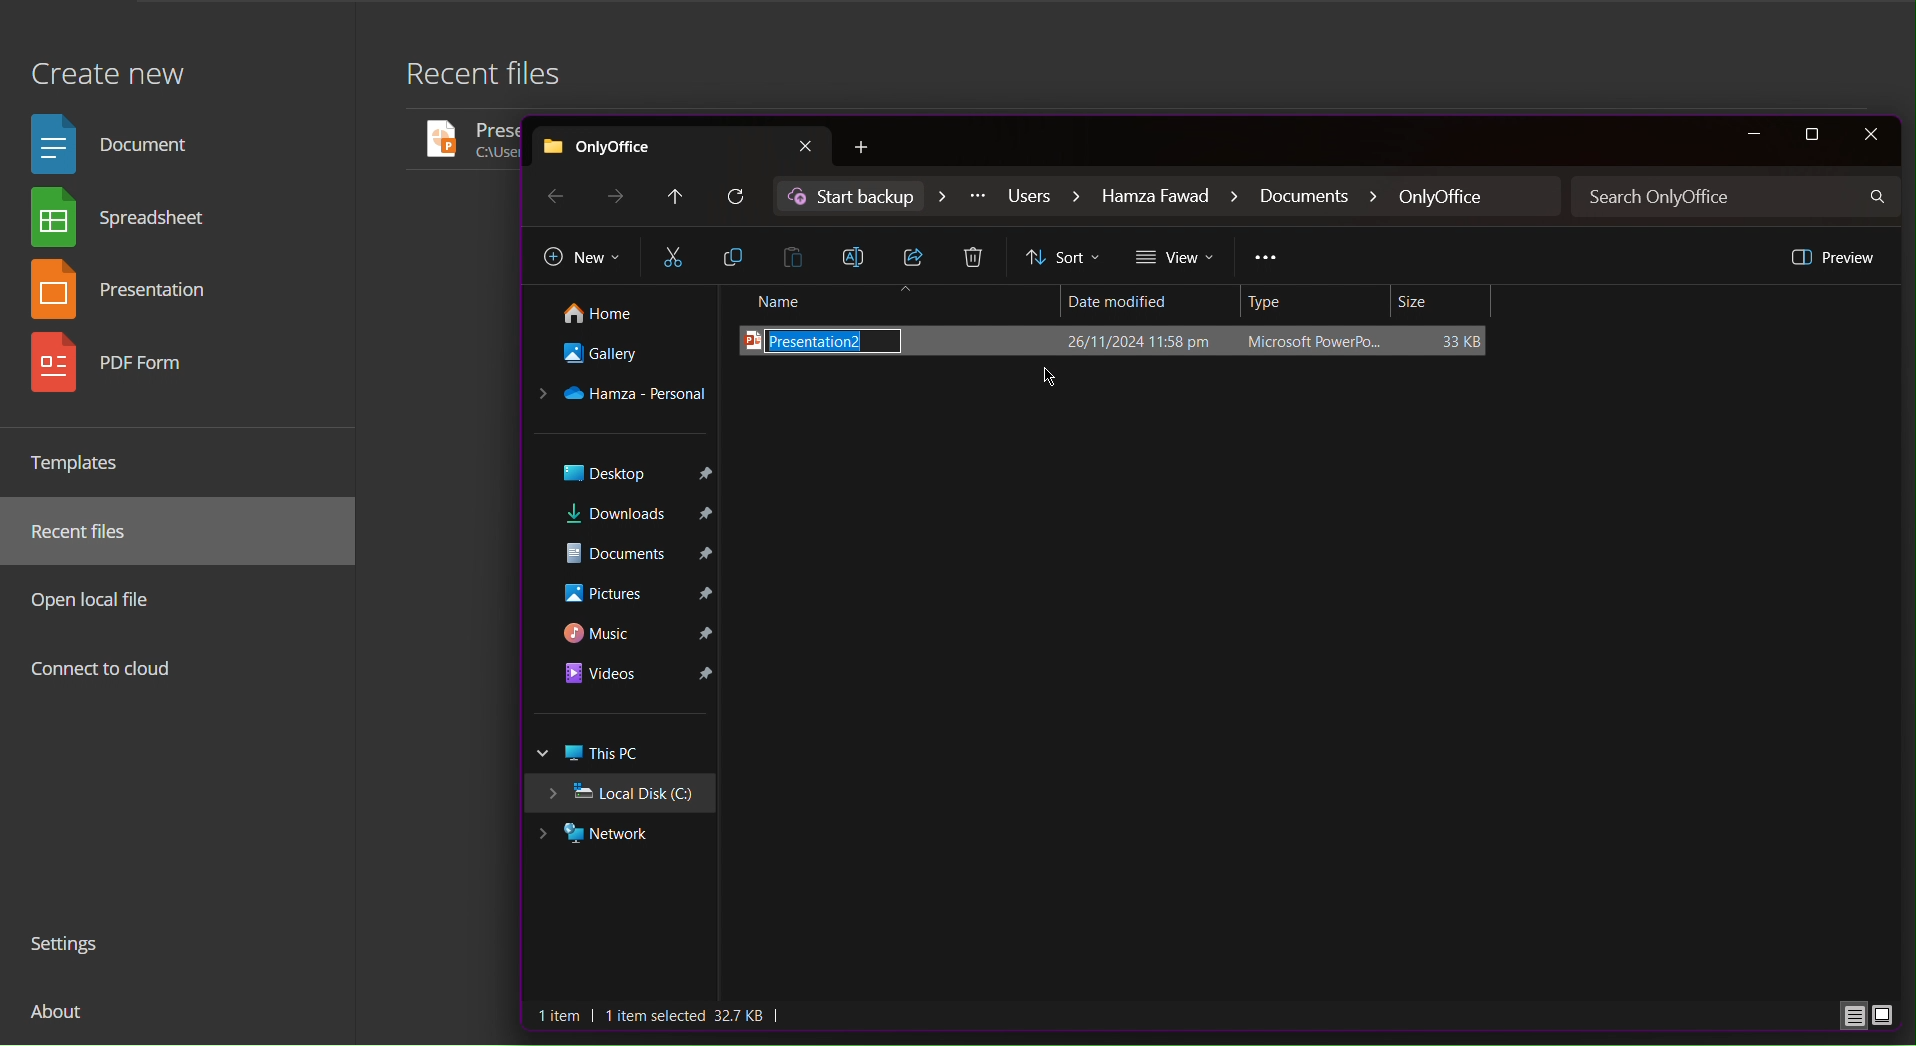 This screenshot has width=1916, height=1046. What do you see at coordinates (977, 259) in the screenshot?
I see `Delete` at bounding box center [977, 259].